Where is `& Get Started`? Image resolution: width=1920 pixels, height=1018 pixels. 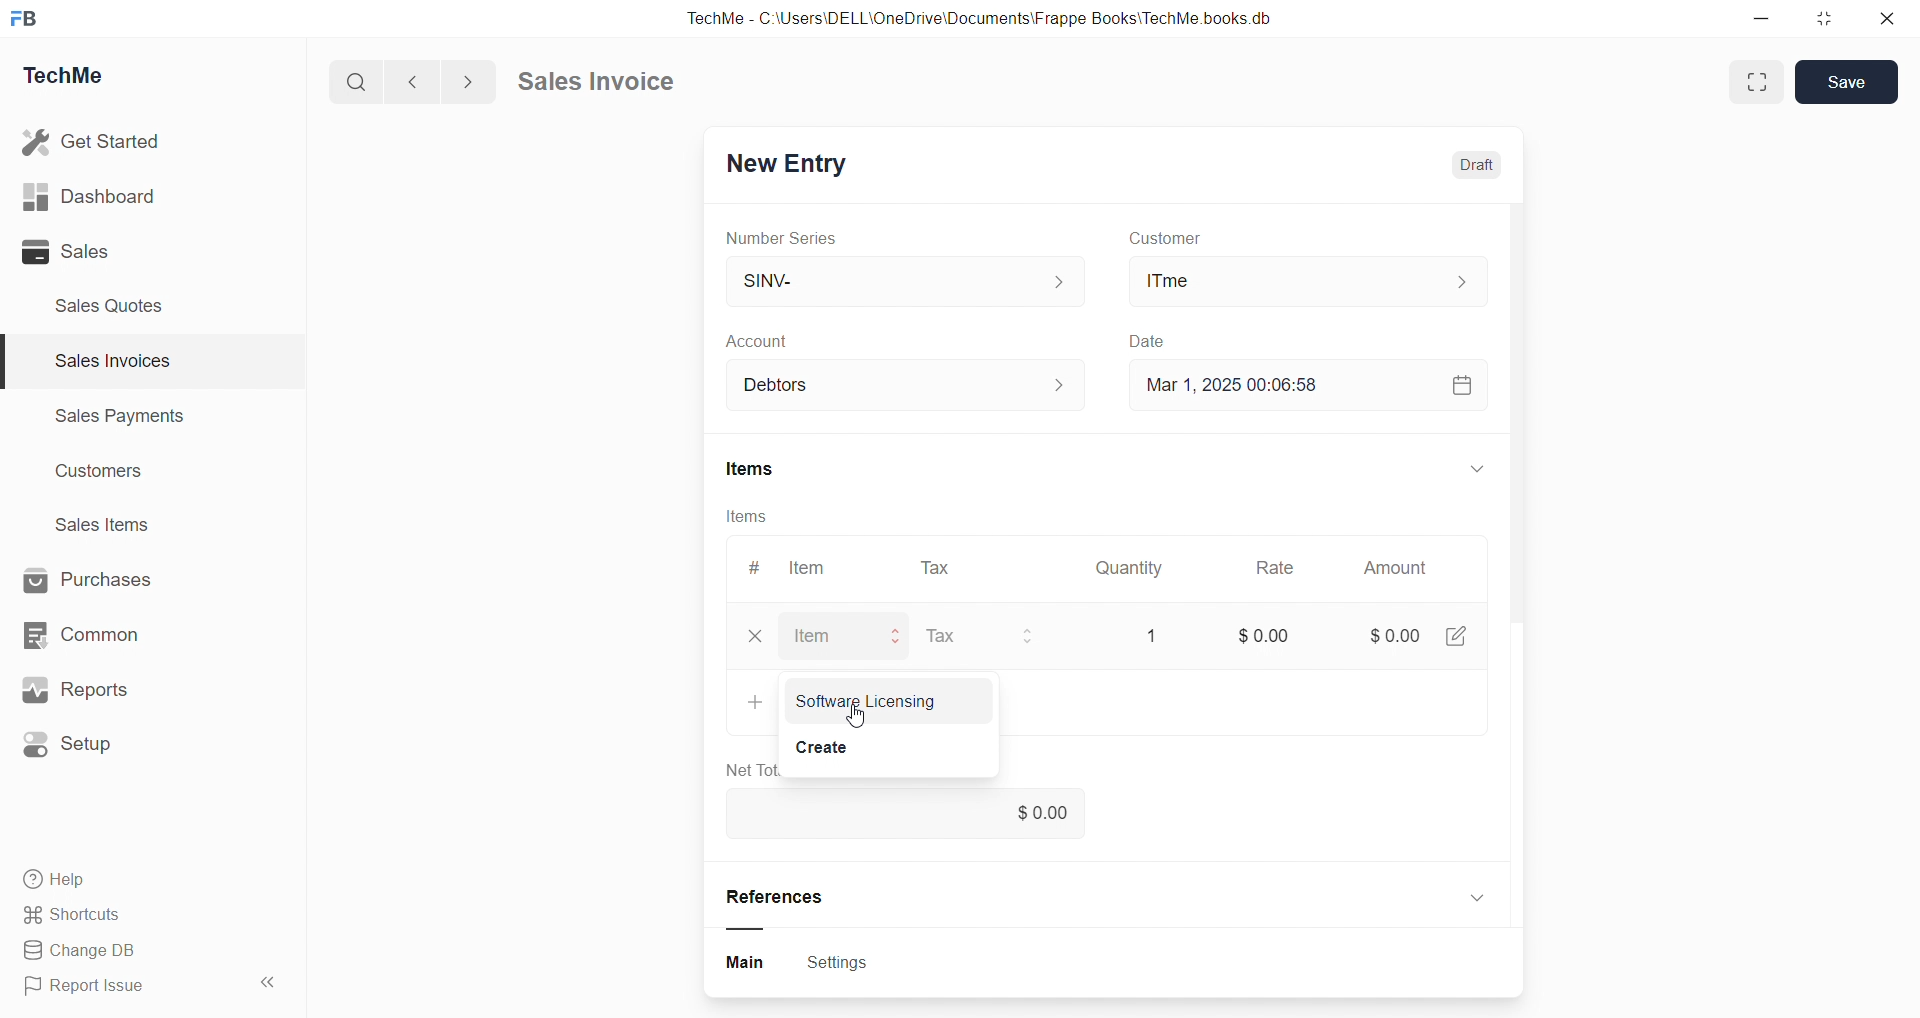
& Get Started is located at coordinates (94, 140).